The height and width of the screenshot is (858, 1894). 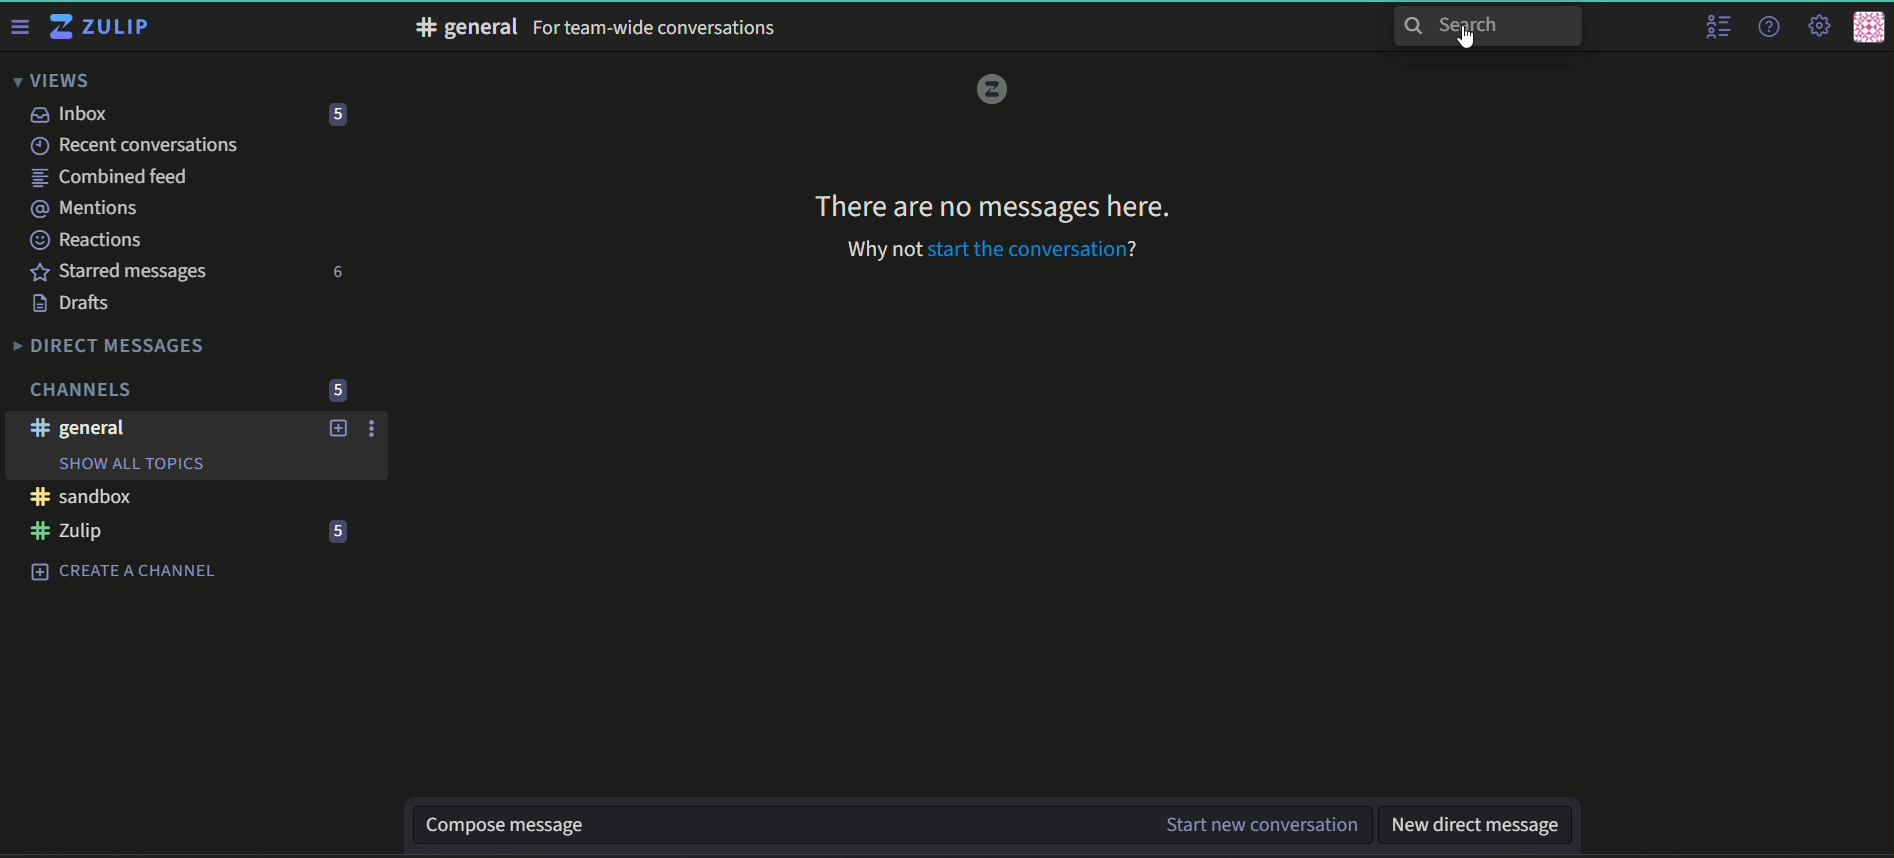 I want to click on Drafts, so click(x=75, y=302).